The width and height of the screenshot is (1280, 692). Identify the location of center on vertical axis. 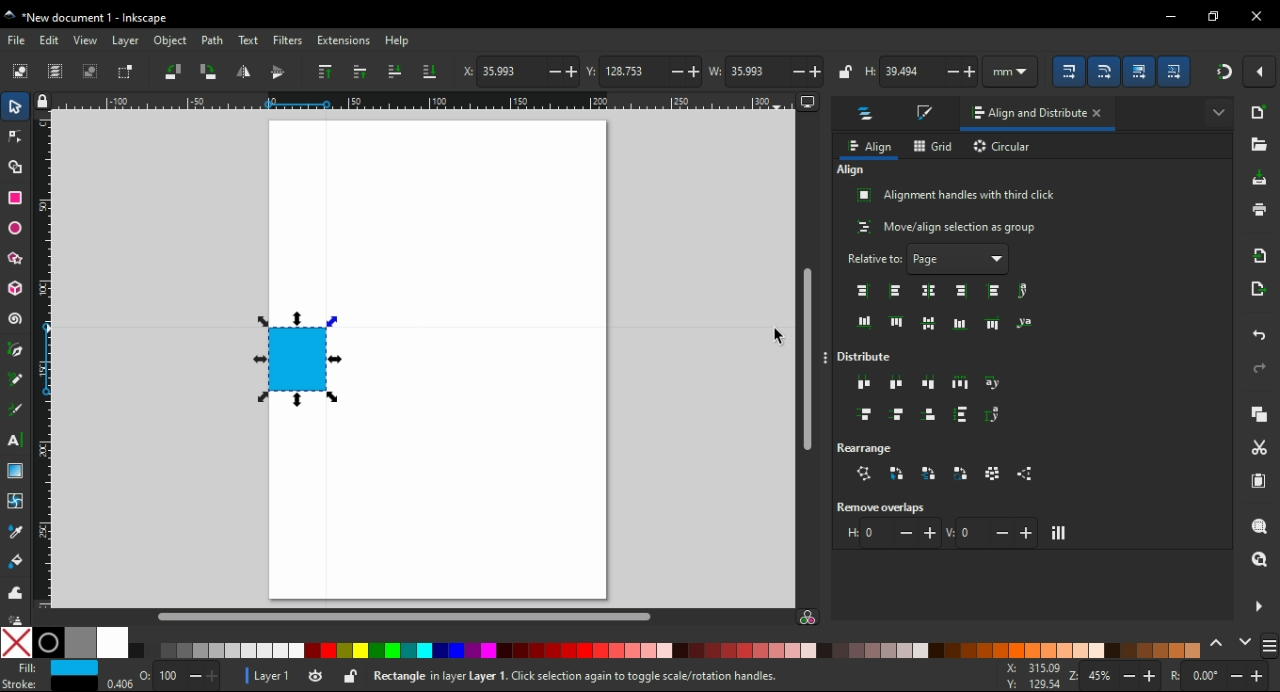
(927, 291).